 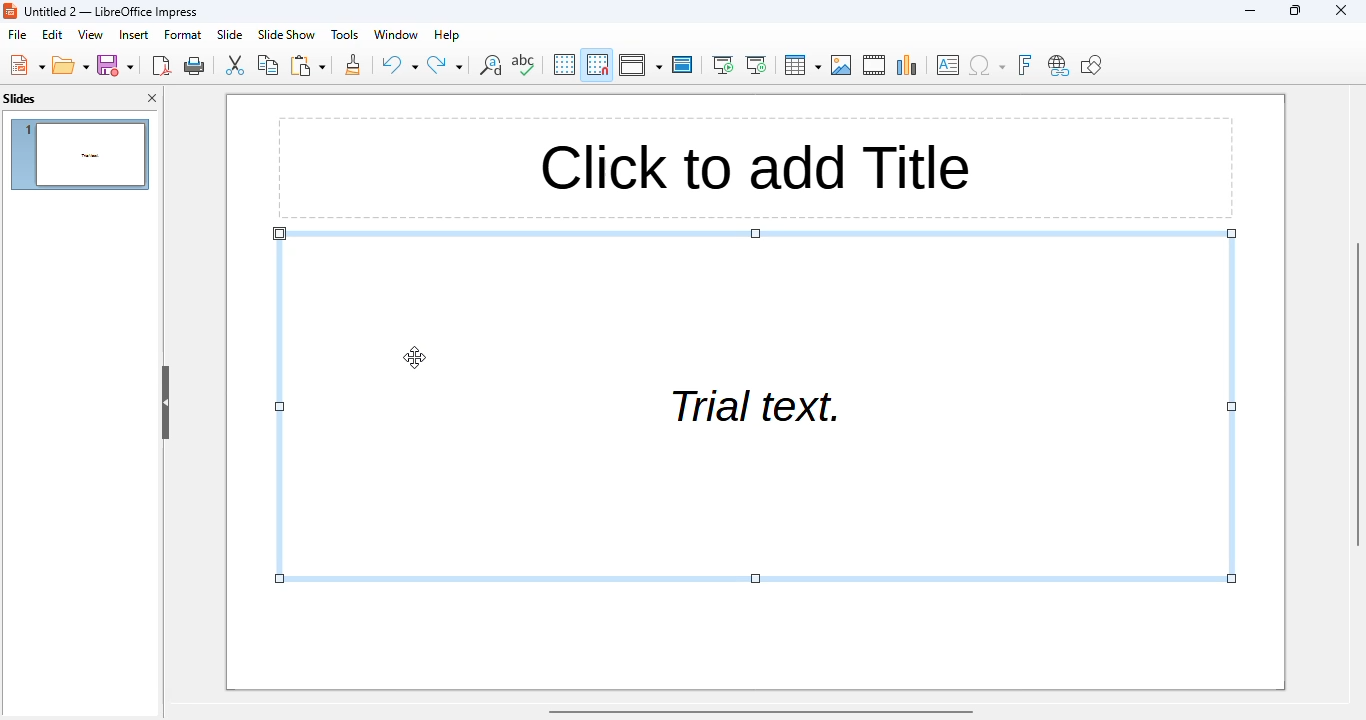 What do you see at coordinates (183, 35) in the screenshot?
I see `format` at bounding box center [183, 35].